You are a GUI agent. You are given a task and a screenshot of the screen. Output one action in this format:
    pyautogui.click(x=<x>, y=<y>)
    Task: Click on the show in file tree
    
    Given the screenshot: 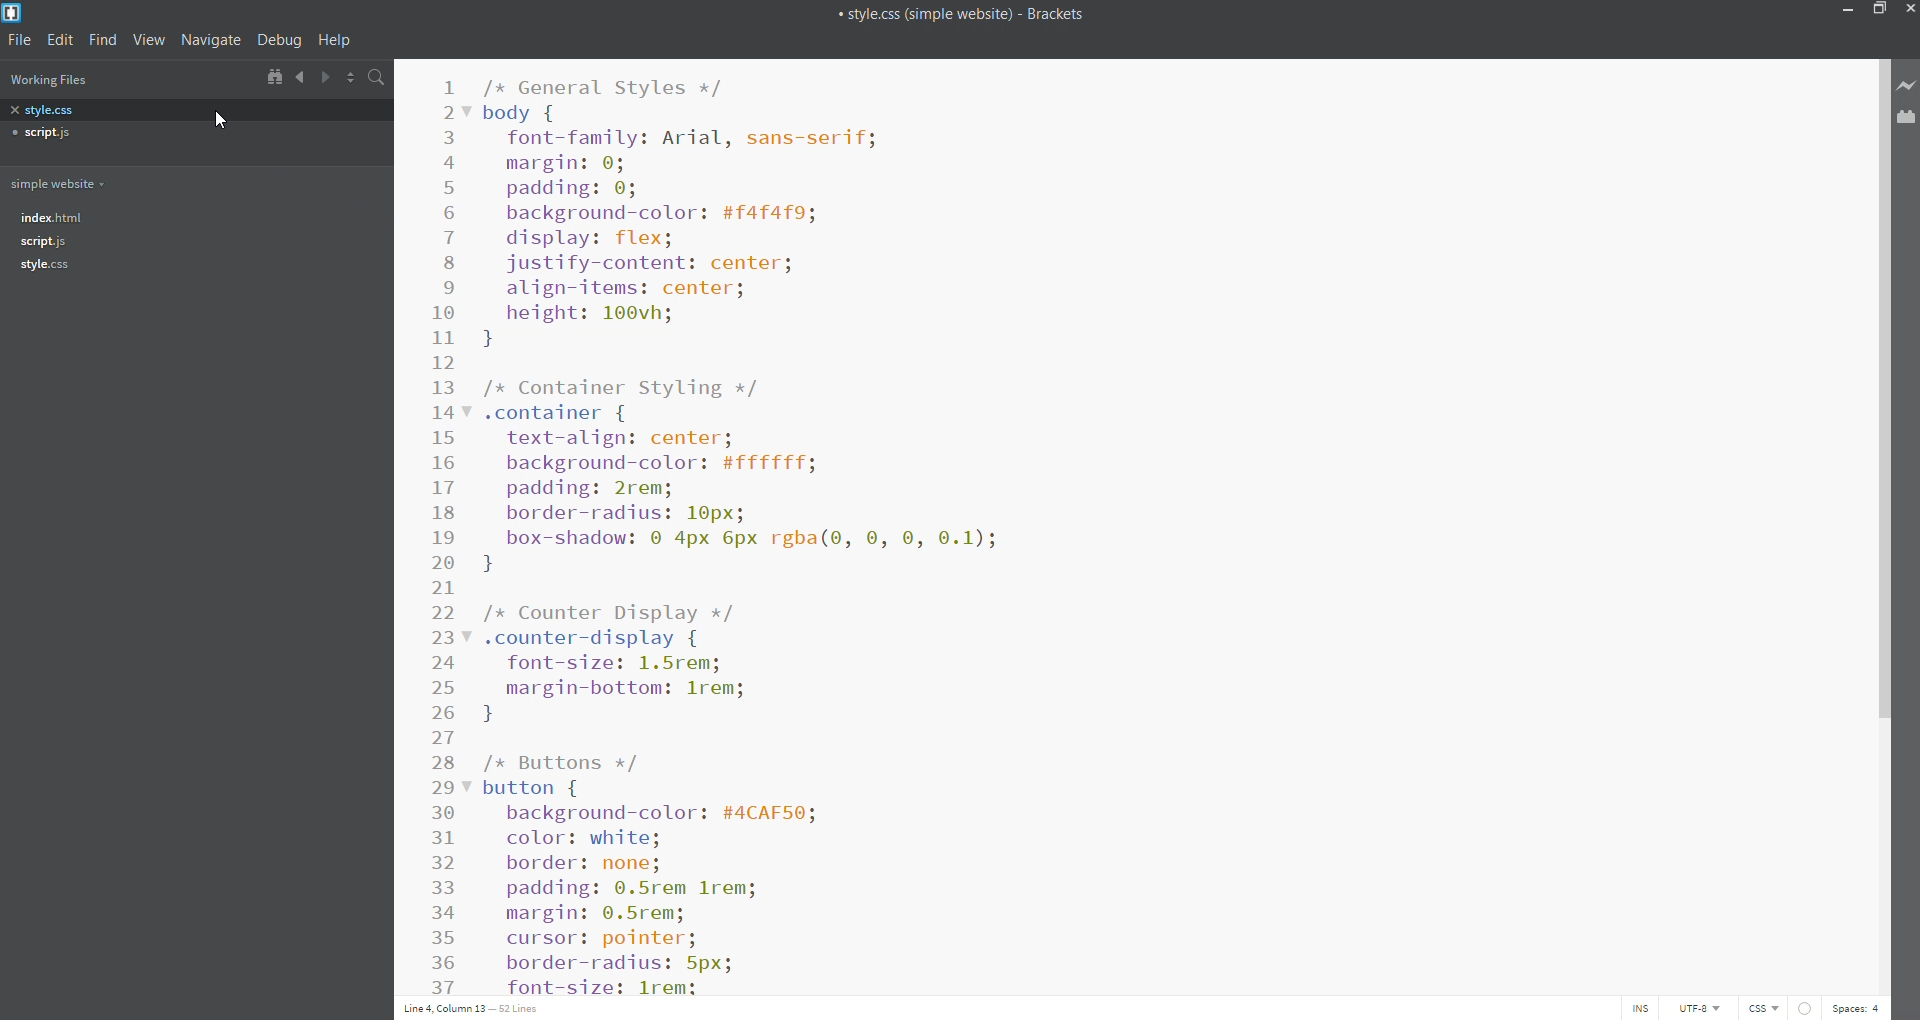 What is the action you would take?
    pyautogui.click(x=274, y=78)
    